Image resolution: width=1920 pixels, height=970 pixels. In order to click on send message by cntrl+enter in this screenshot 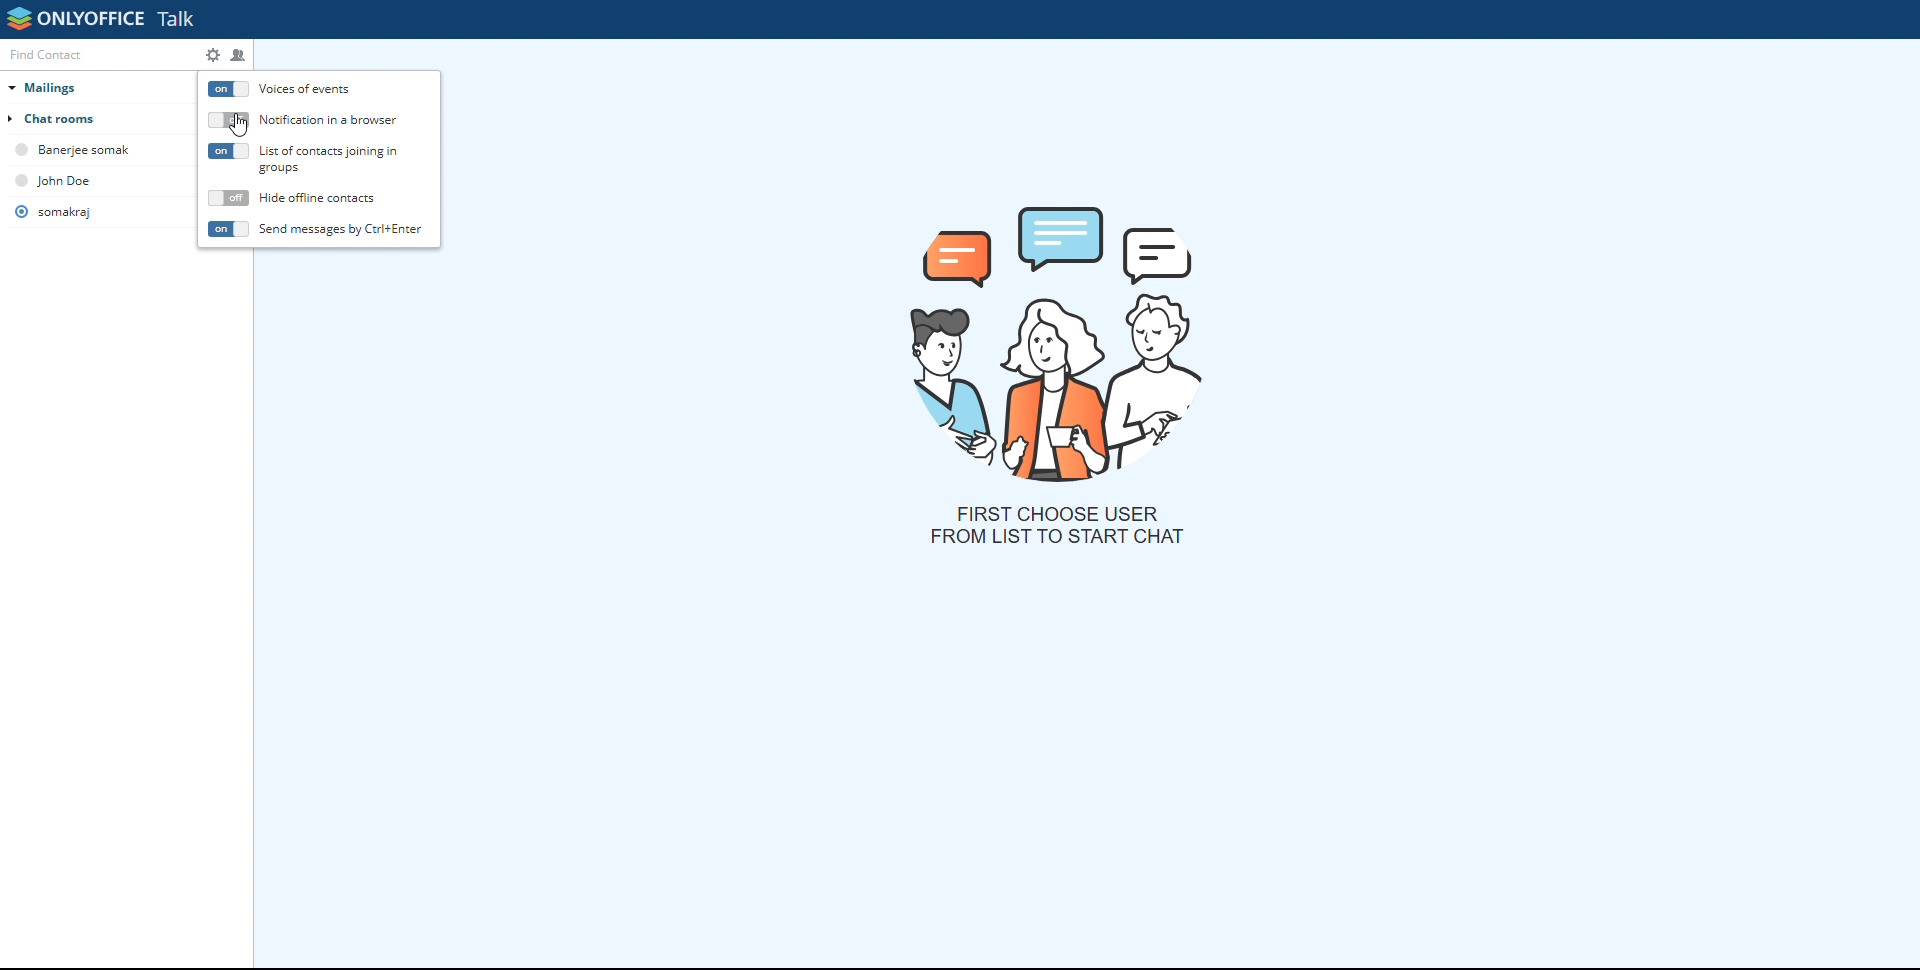, I will do `click(227, 229)`.